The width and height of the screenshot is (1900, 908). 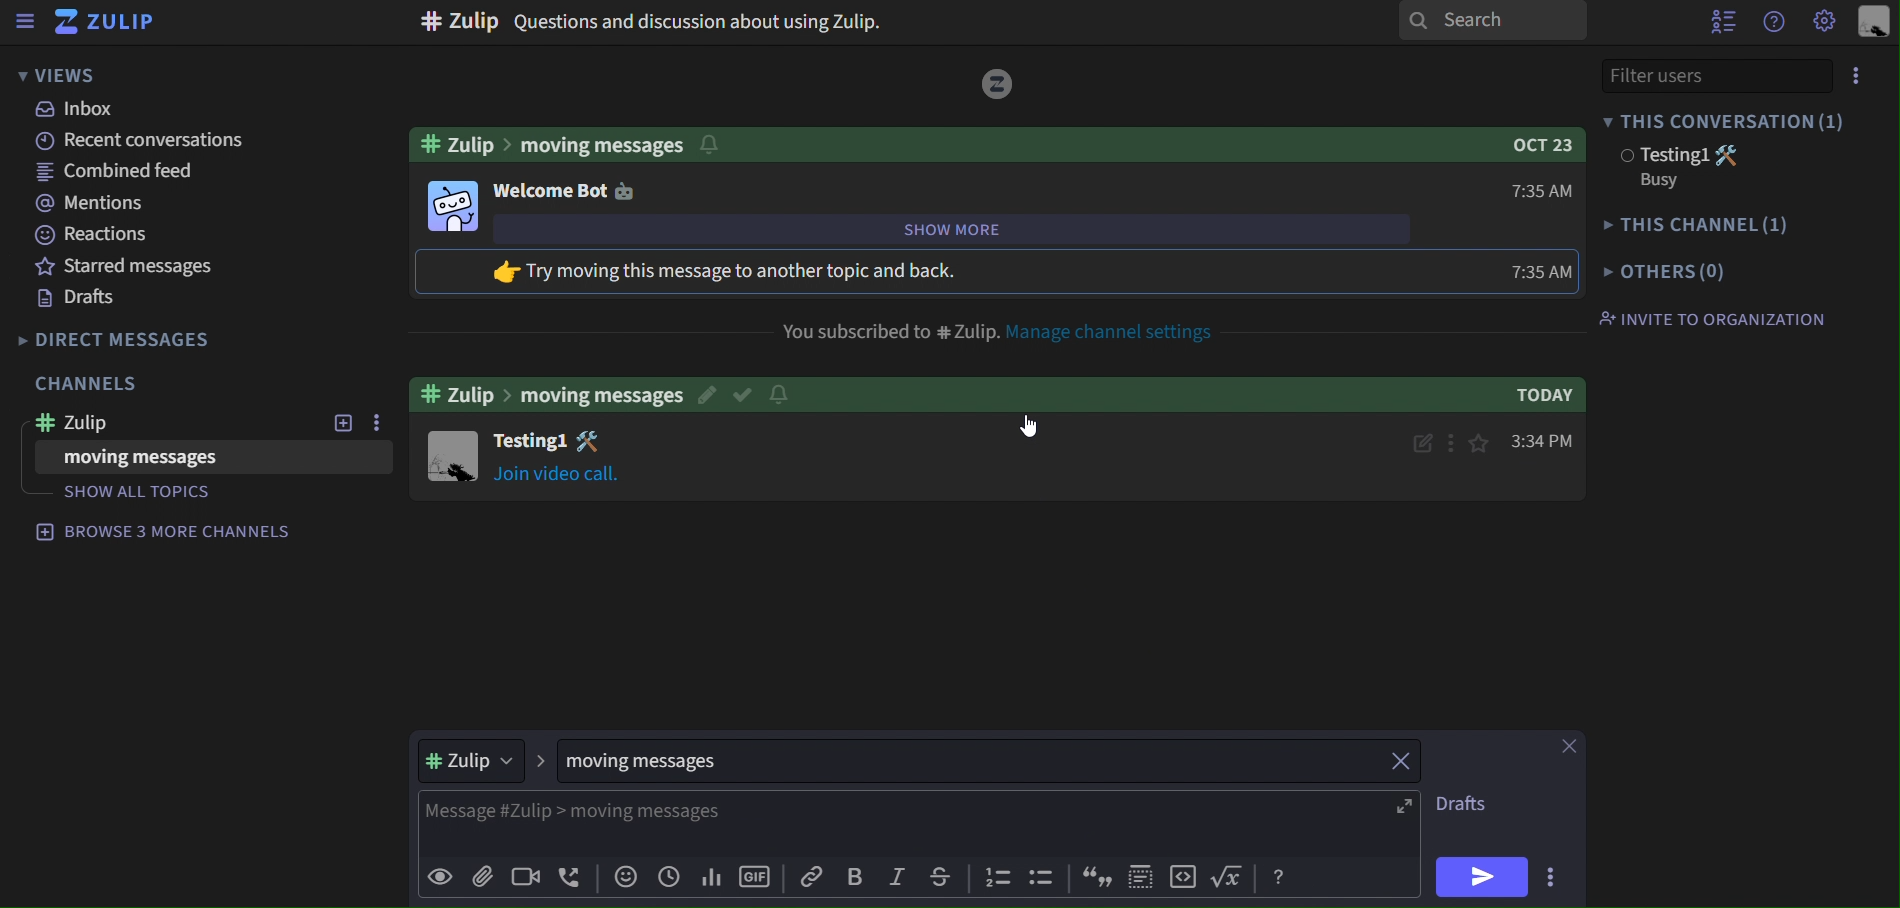 What do you see at coordinates (94, 236) in the screenshot?
I see `reactions` at bounding box center [94, 236].